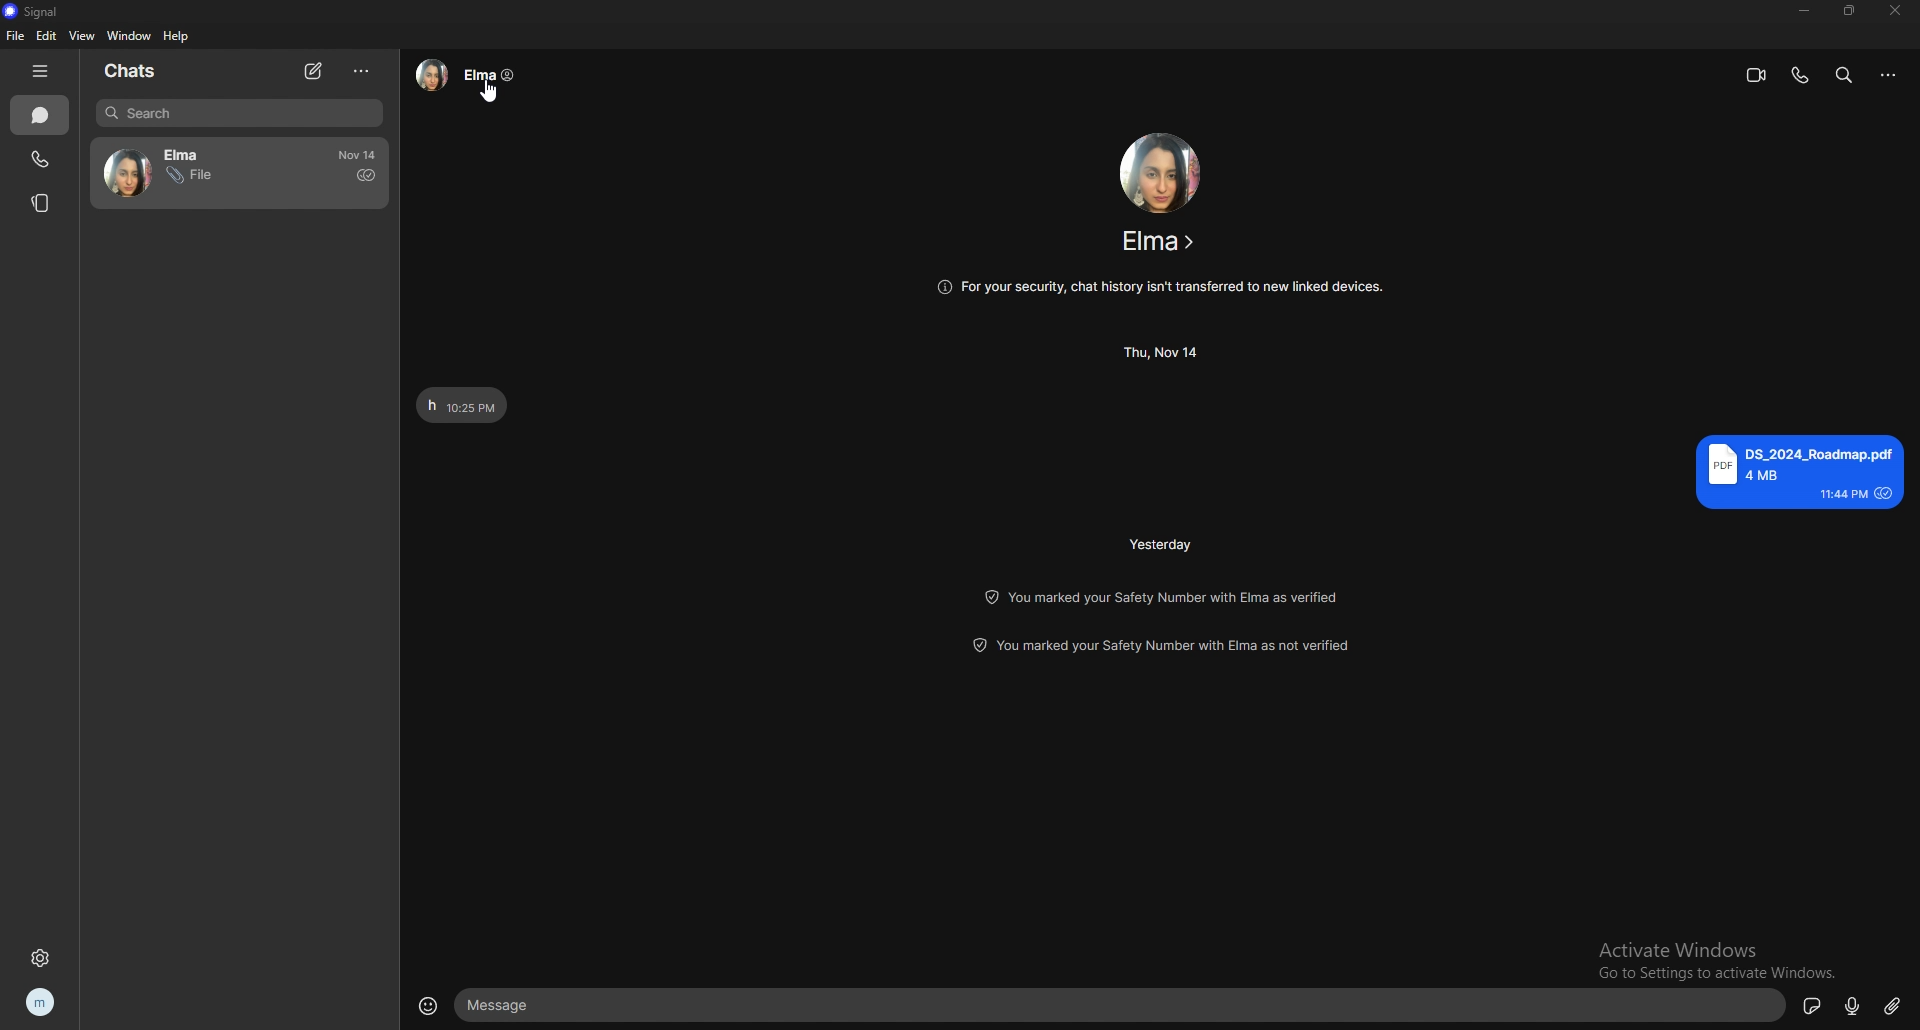  I want to click on delivered, so click(365, 175).